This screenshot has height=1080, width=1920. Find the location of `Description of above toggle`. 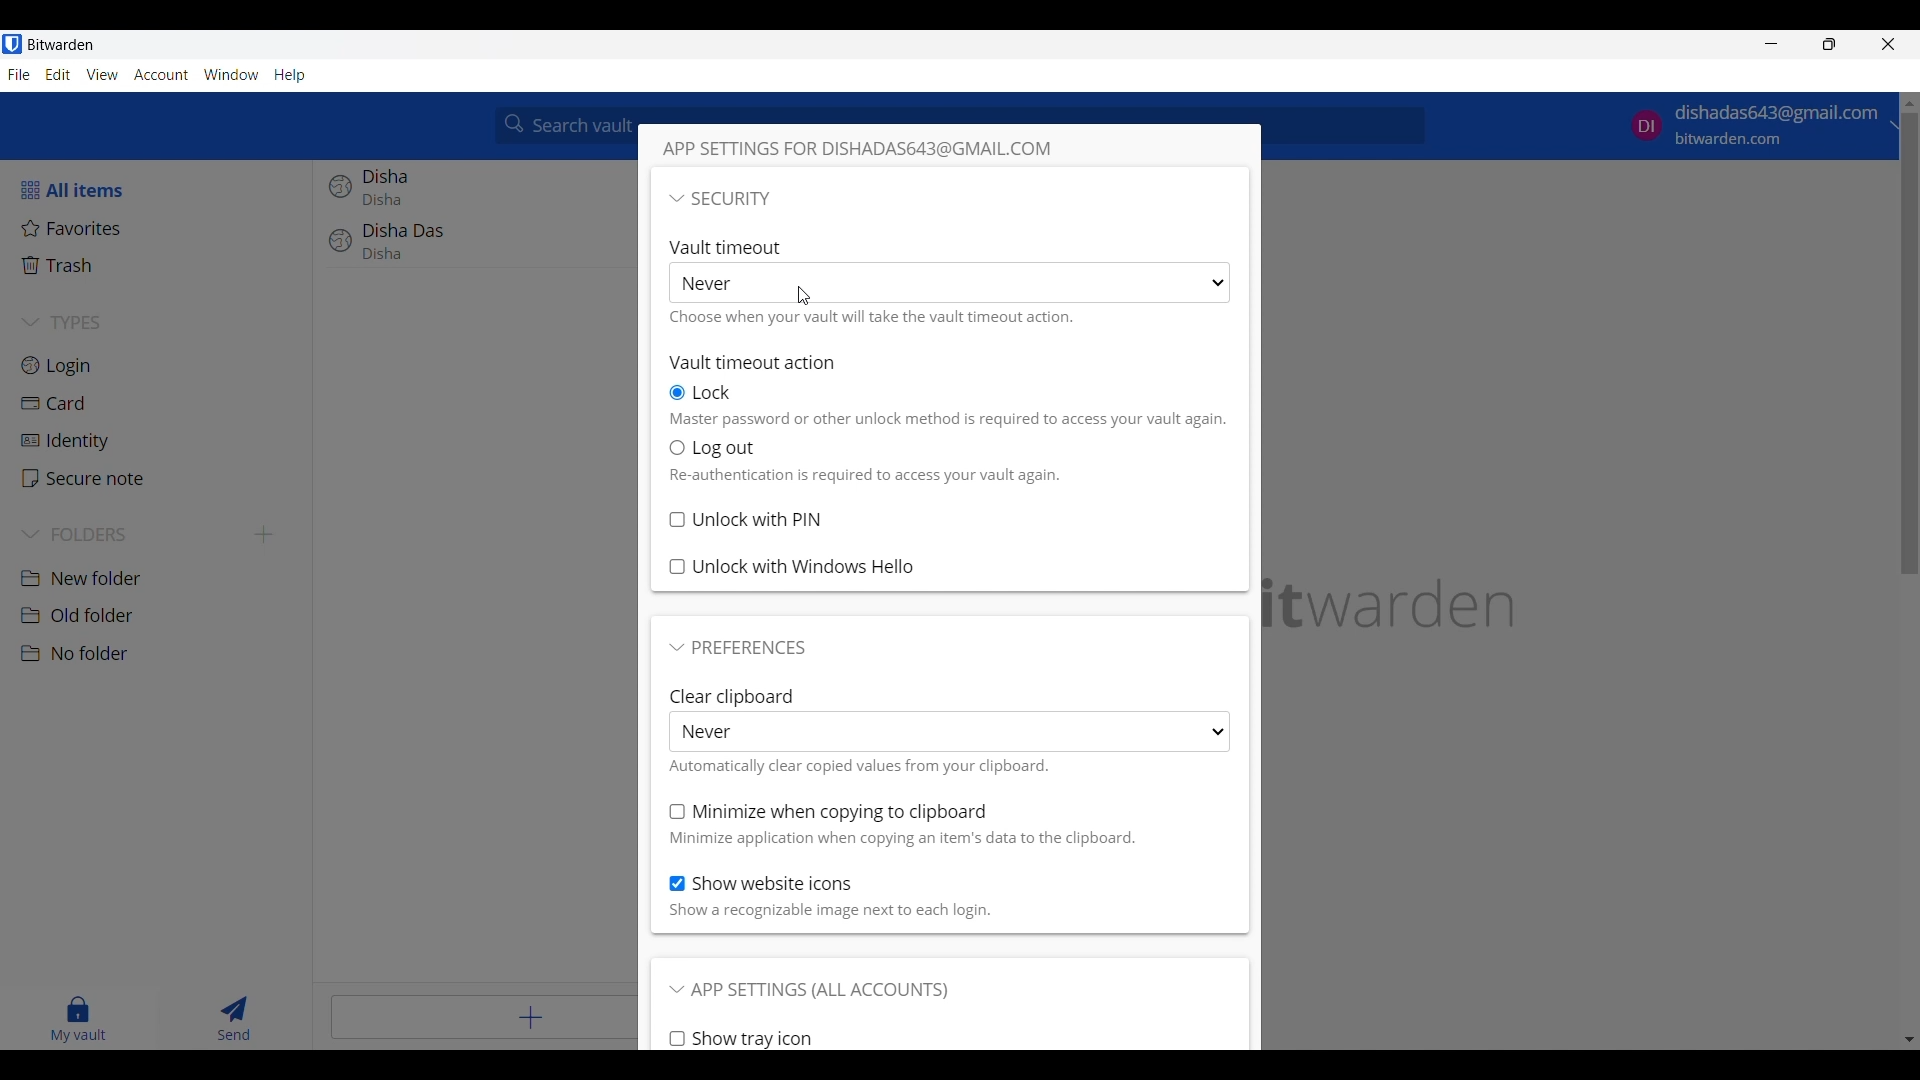

Description of above toggle is located at coordinates (830, 912).